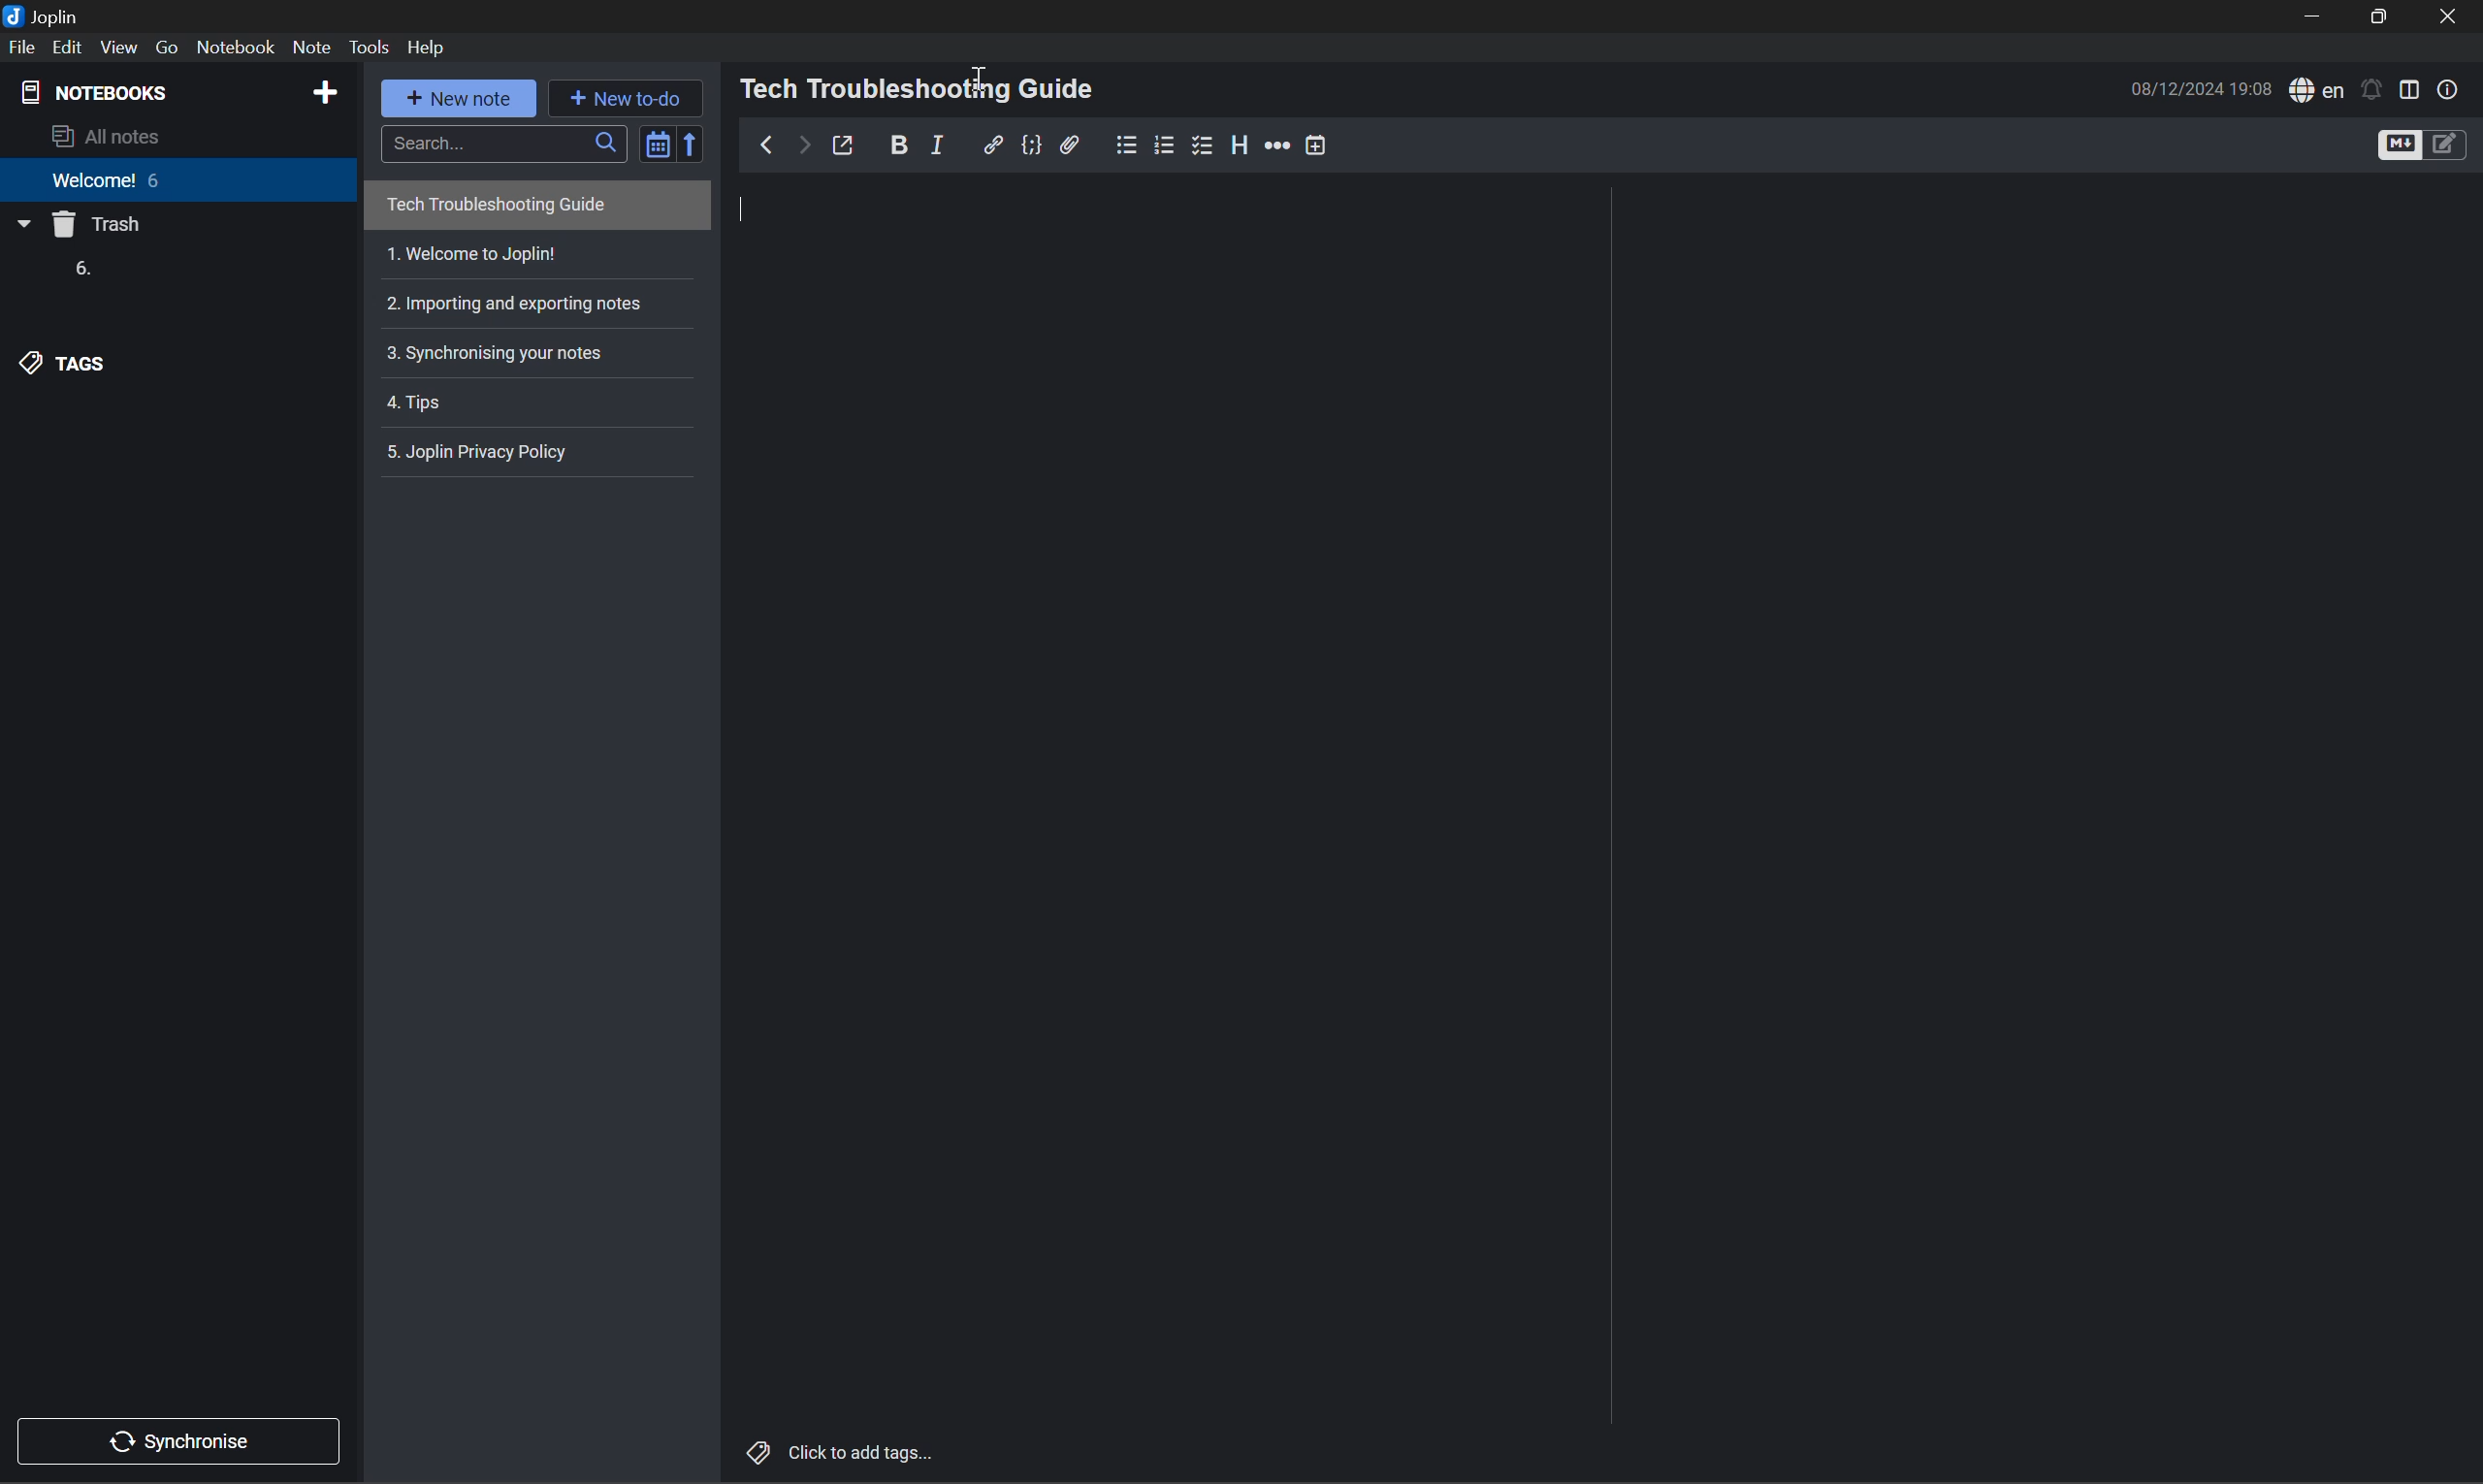 The height and width of the screenshot is (1484, 2483). I want to click on Reverse sort order, so click(695, 143).